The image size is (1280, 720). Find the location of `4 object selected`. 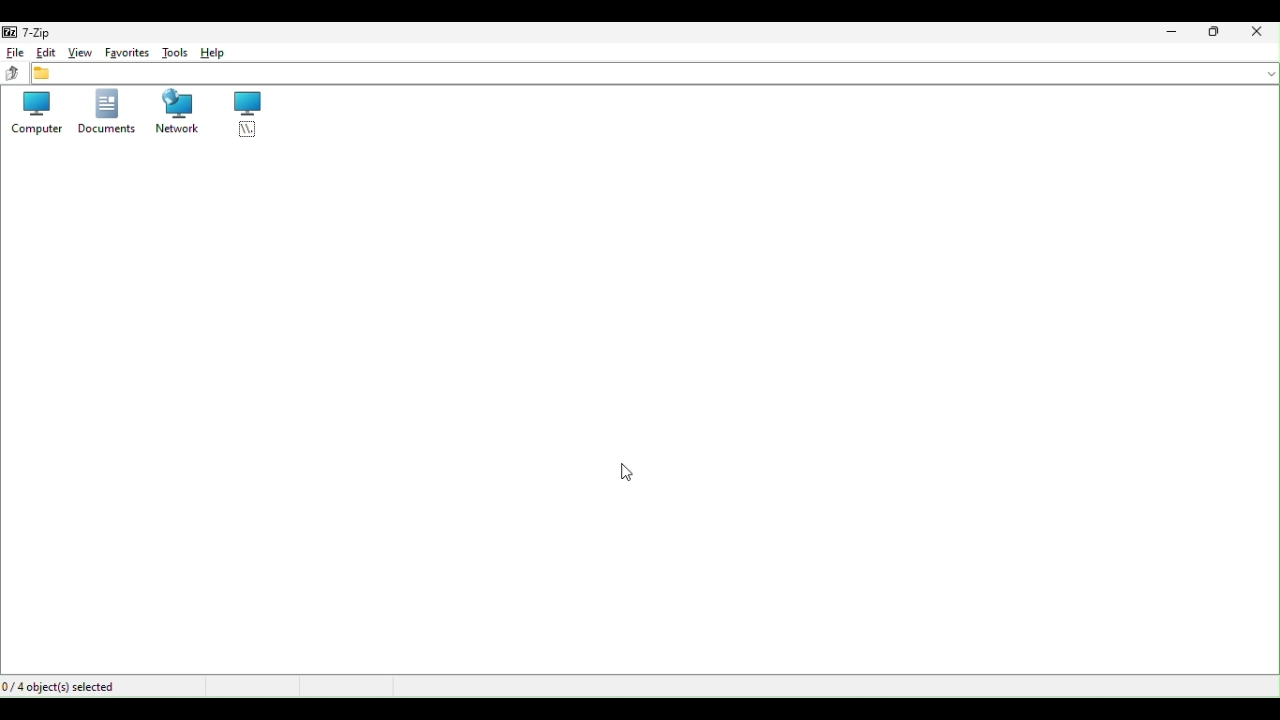

4 object selected is located at coordinates (74, 686).